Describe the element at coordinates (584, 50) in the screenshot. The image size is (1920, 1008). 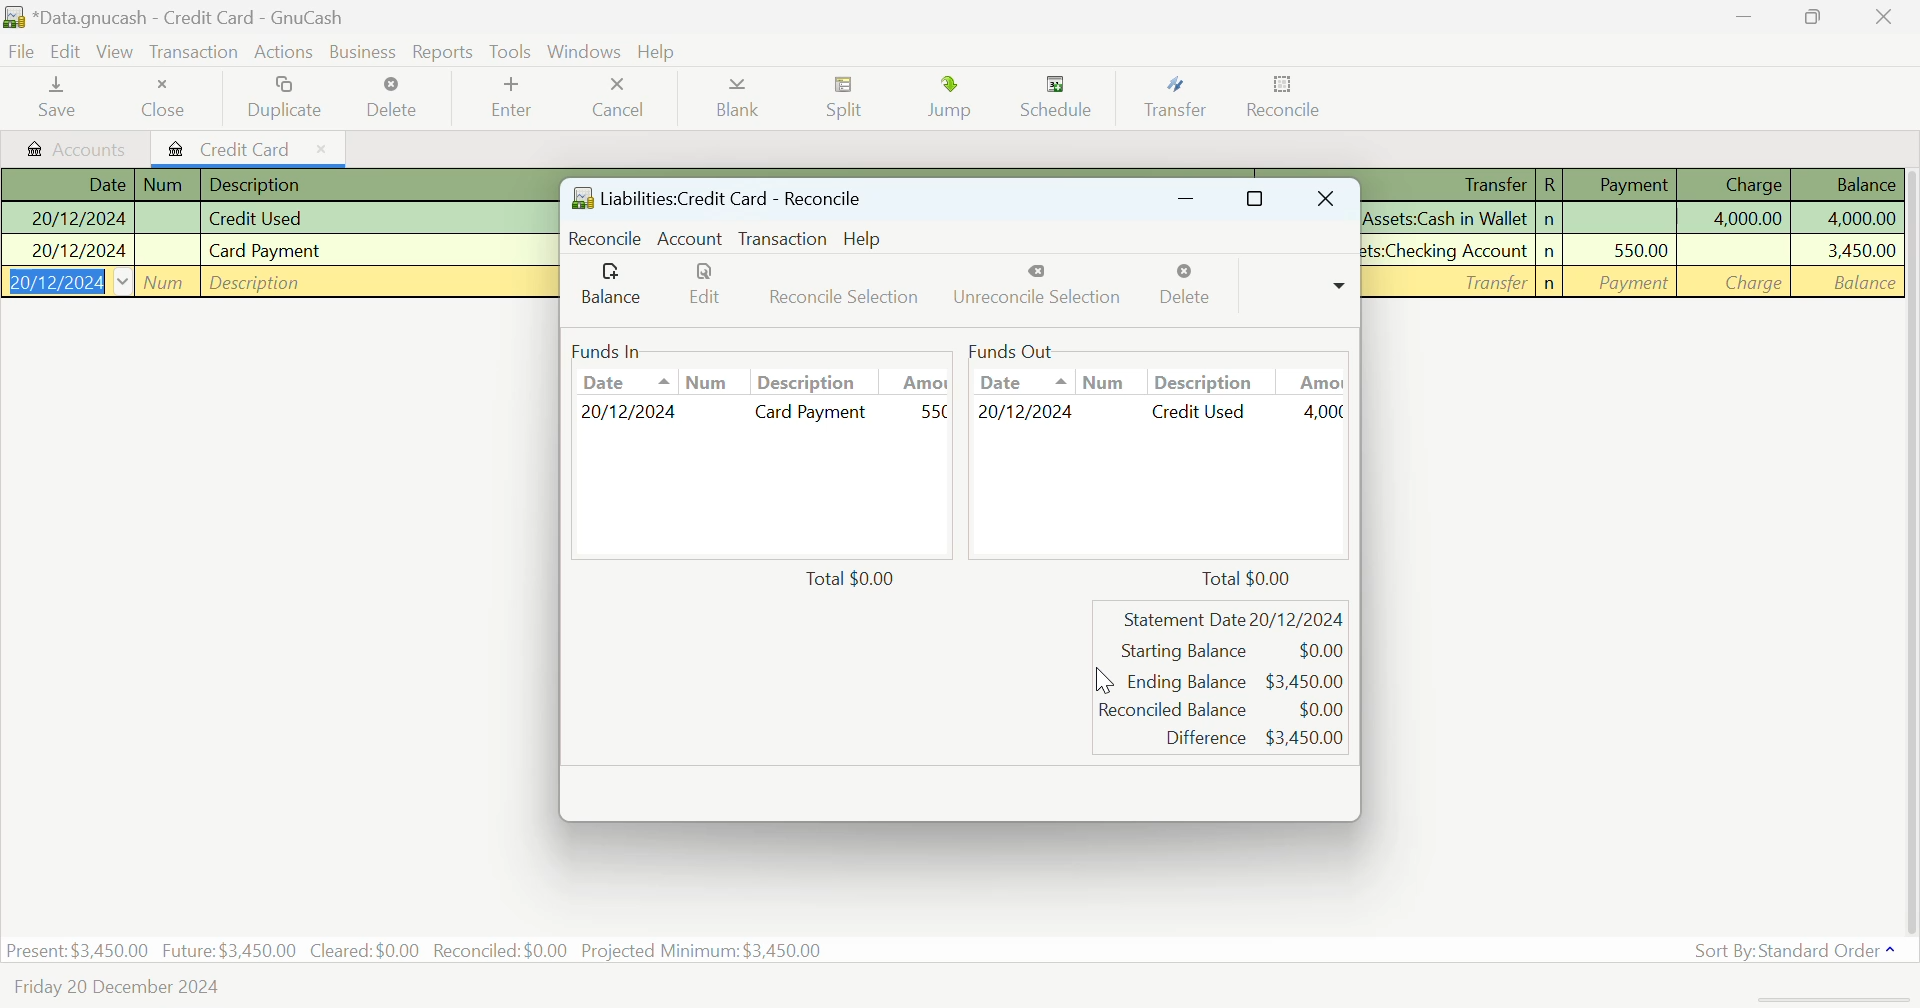
I see `Windows` at that location.